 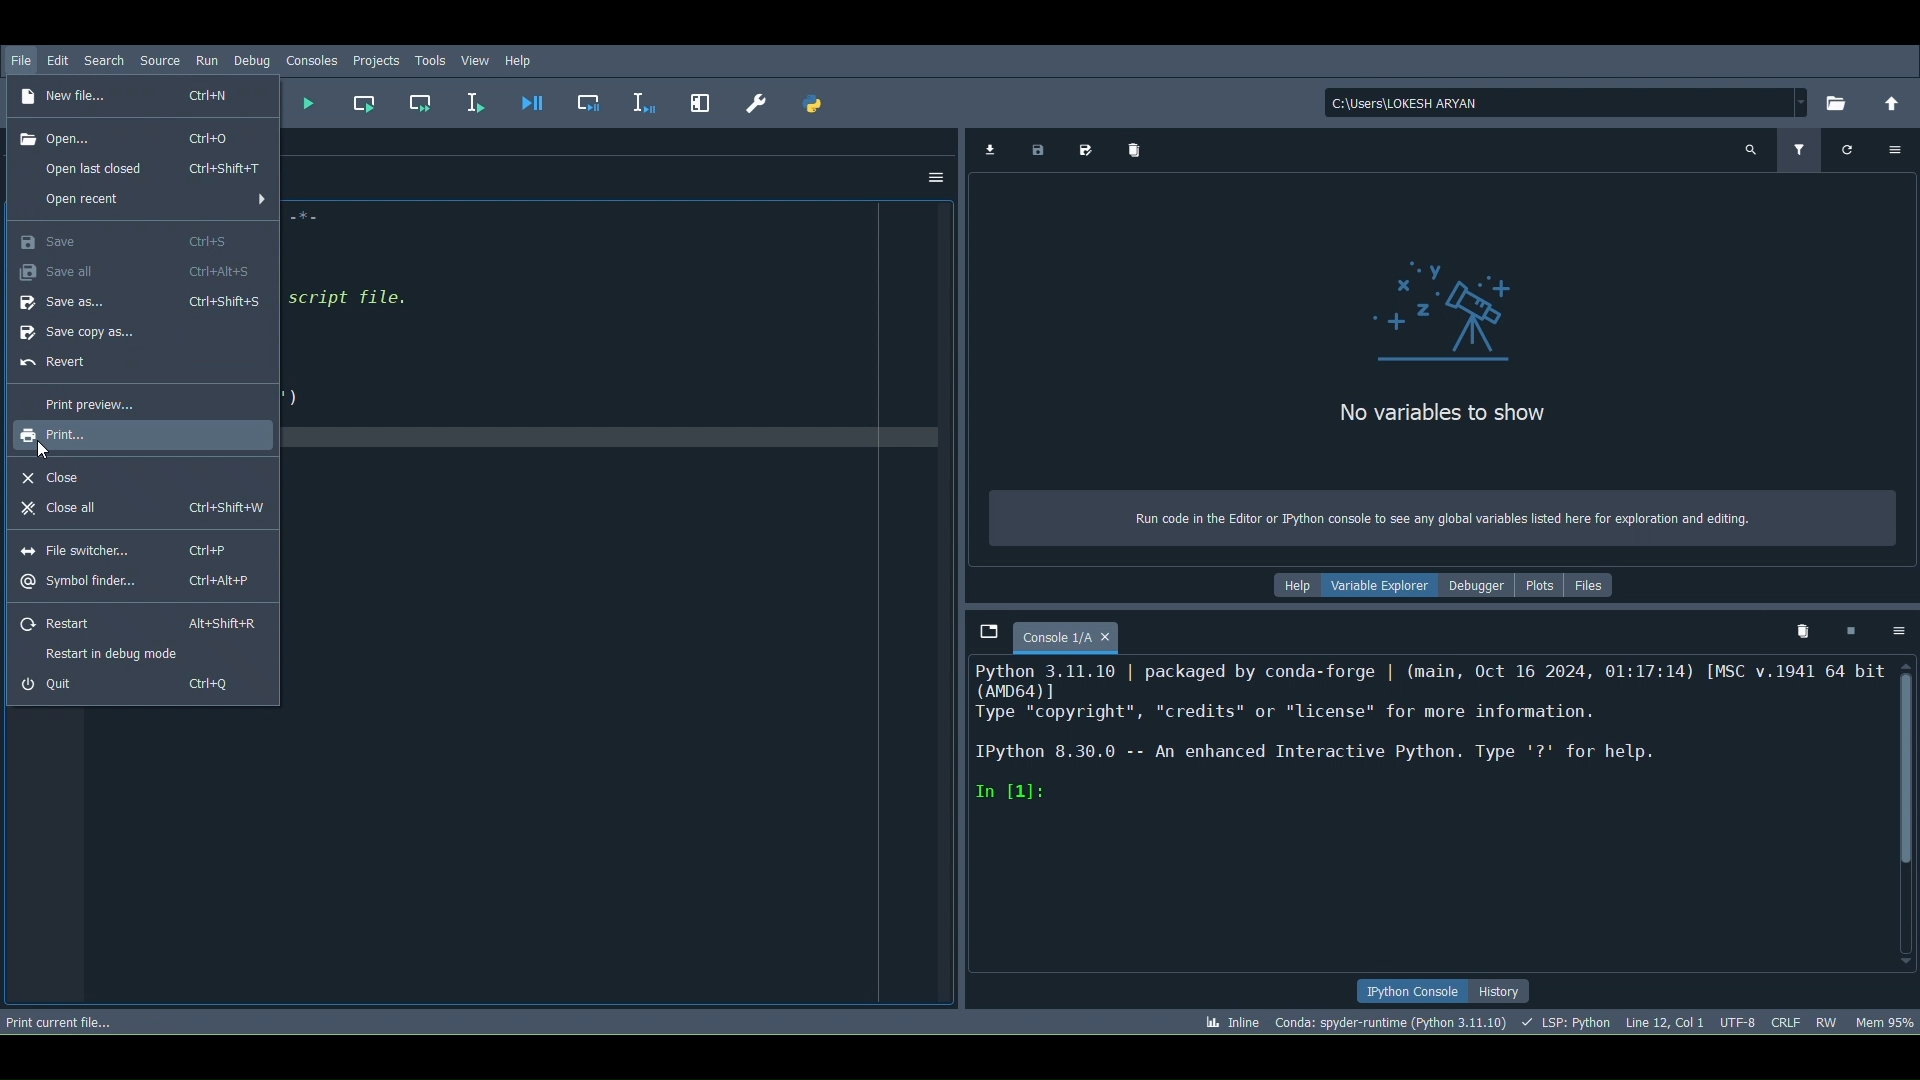 I want to click on Run file (F5), so click(x=307, y=103).